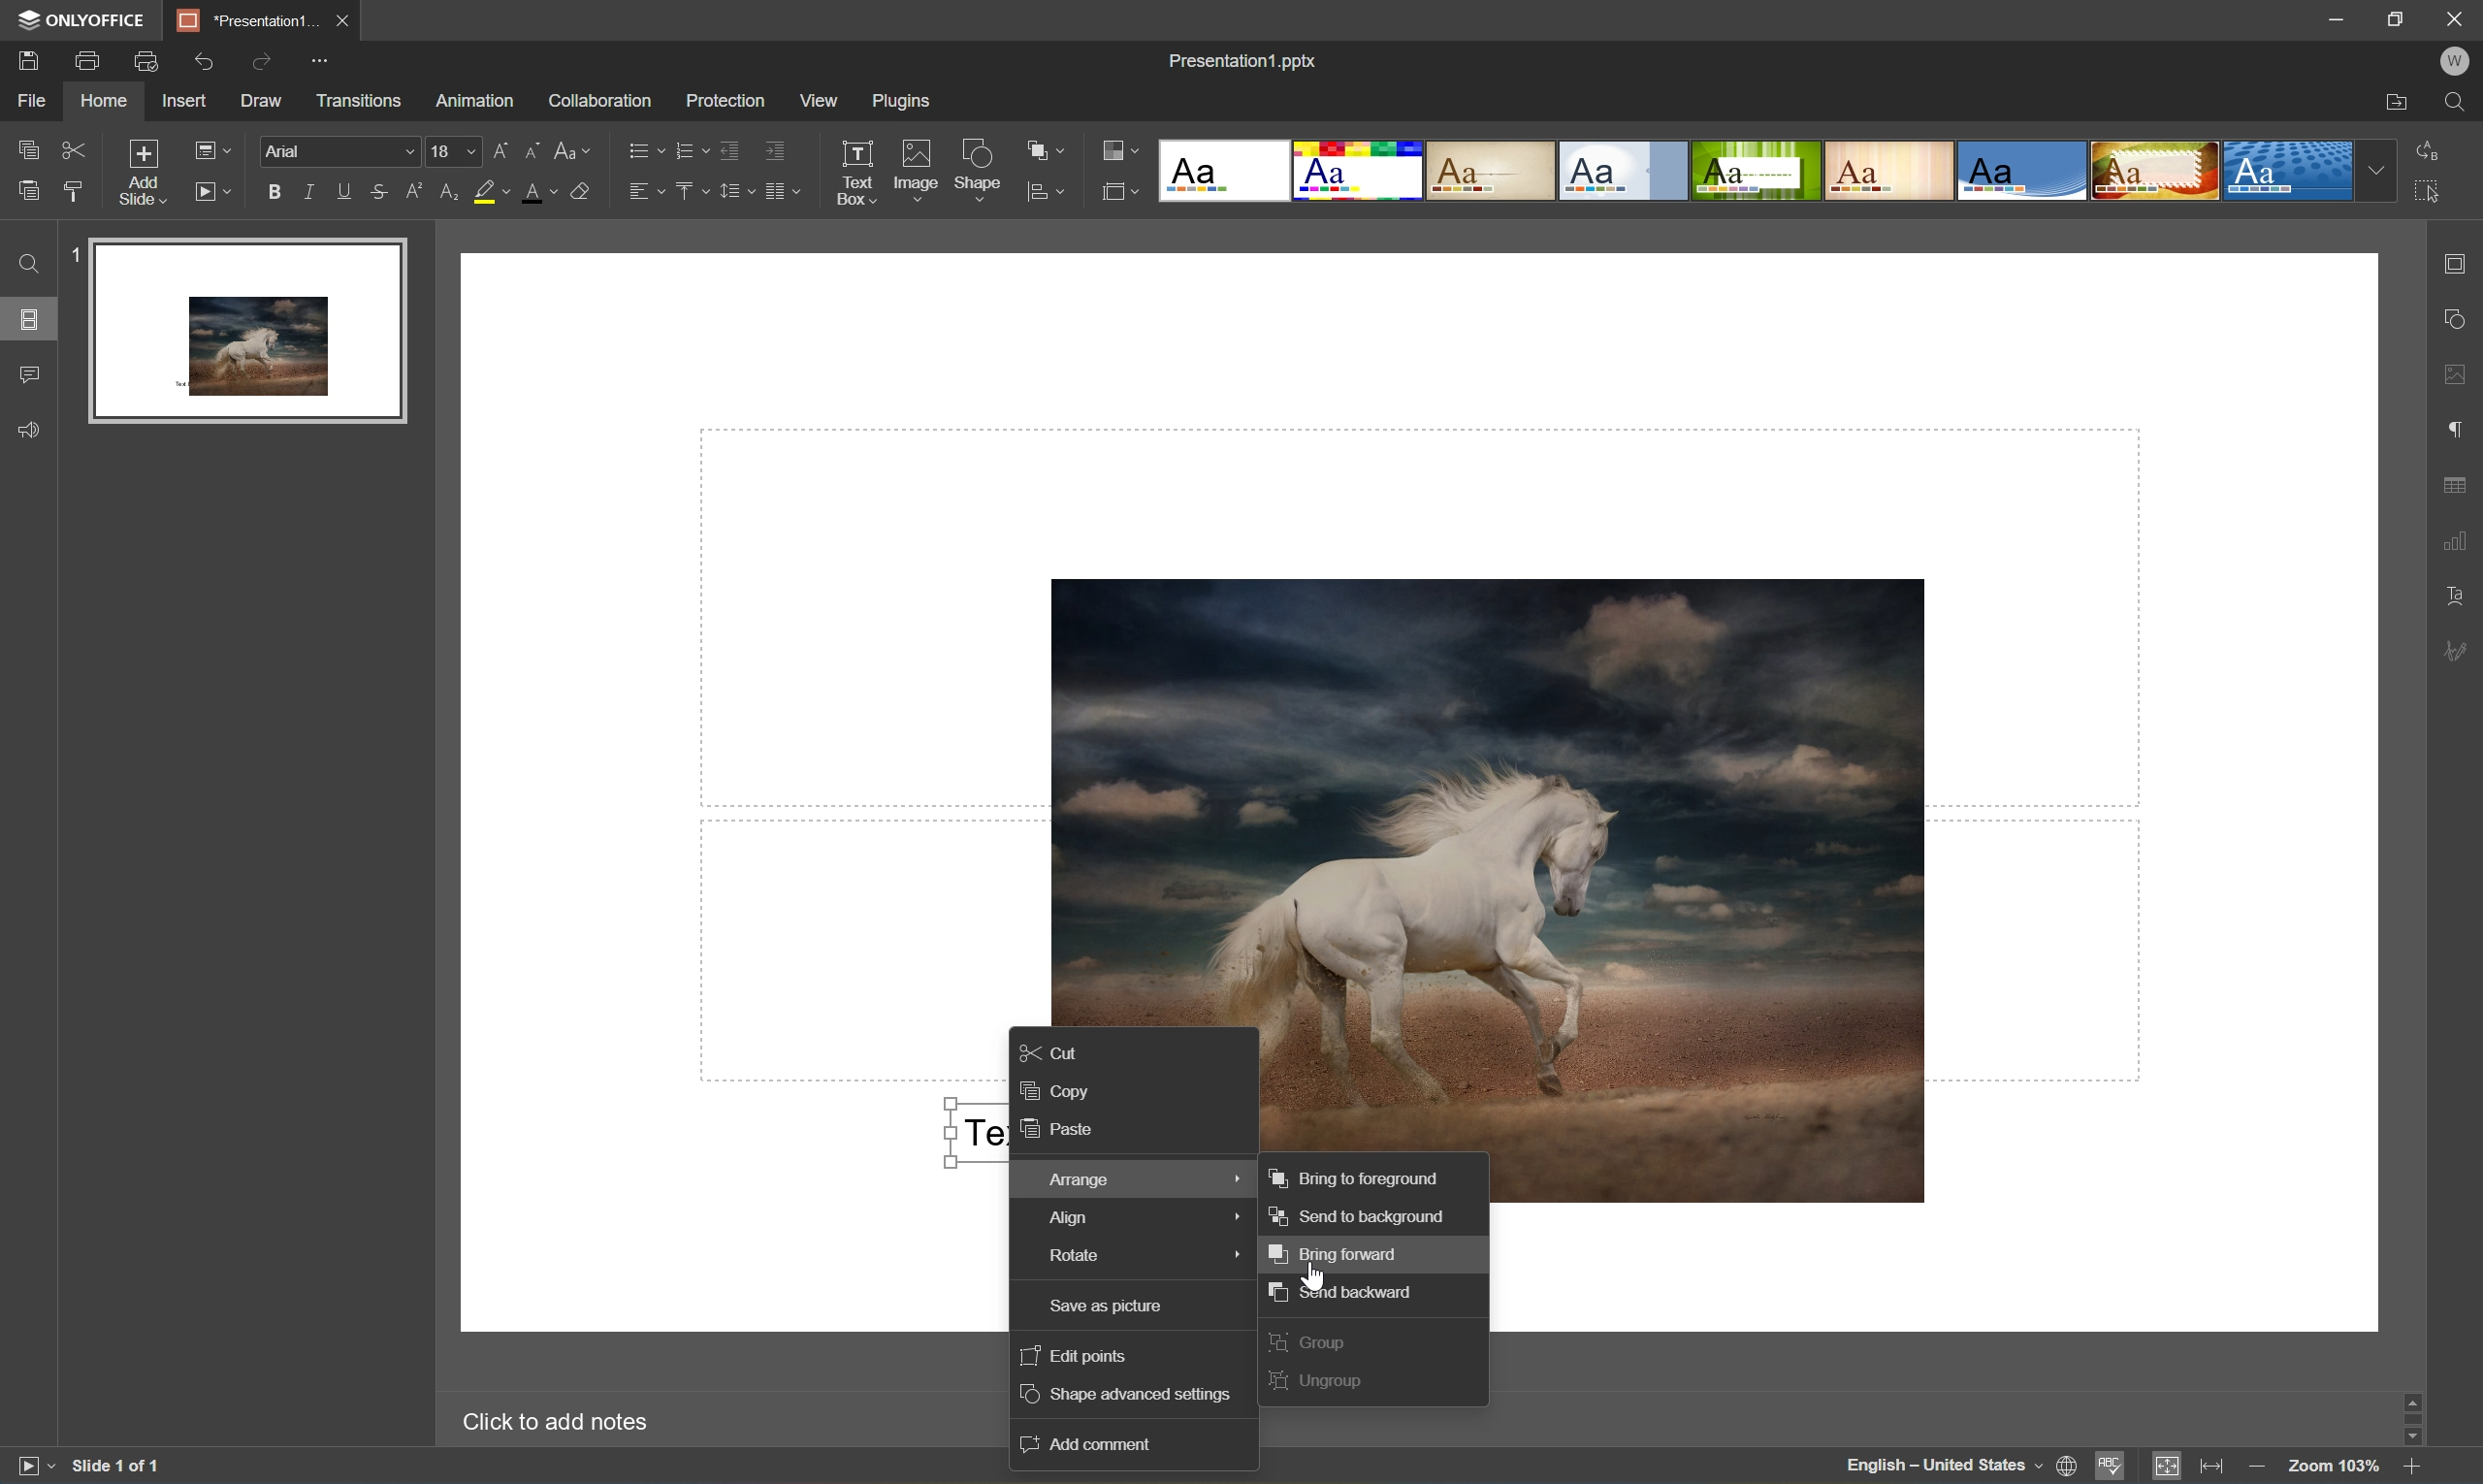  Describe the element at coordinates (1519, 863) in the screenshot. I see `Image` at that location.